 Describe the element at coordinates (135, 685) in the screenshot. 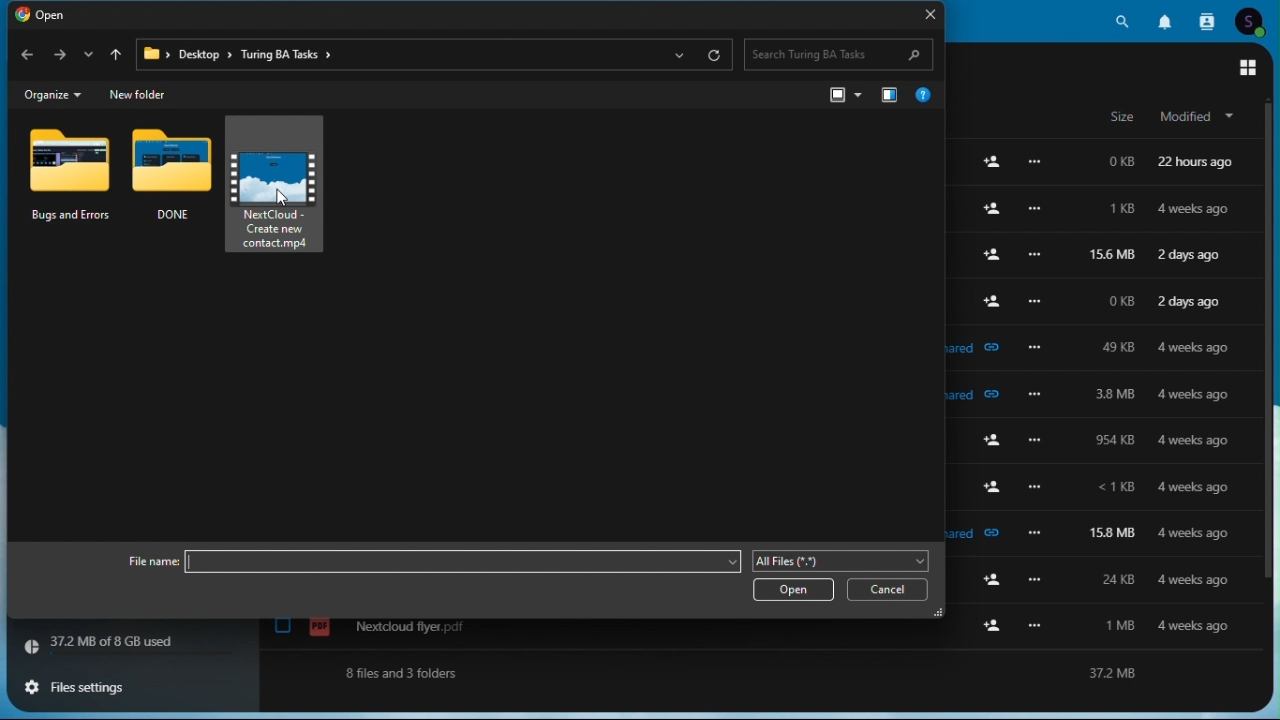

I see `File settings` at that location.